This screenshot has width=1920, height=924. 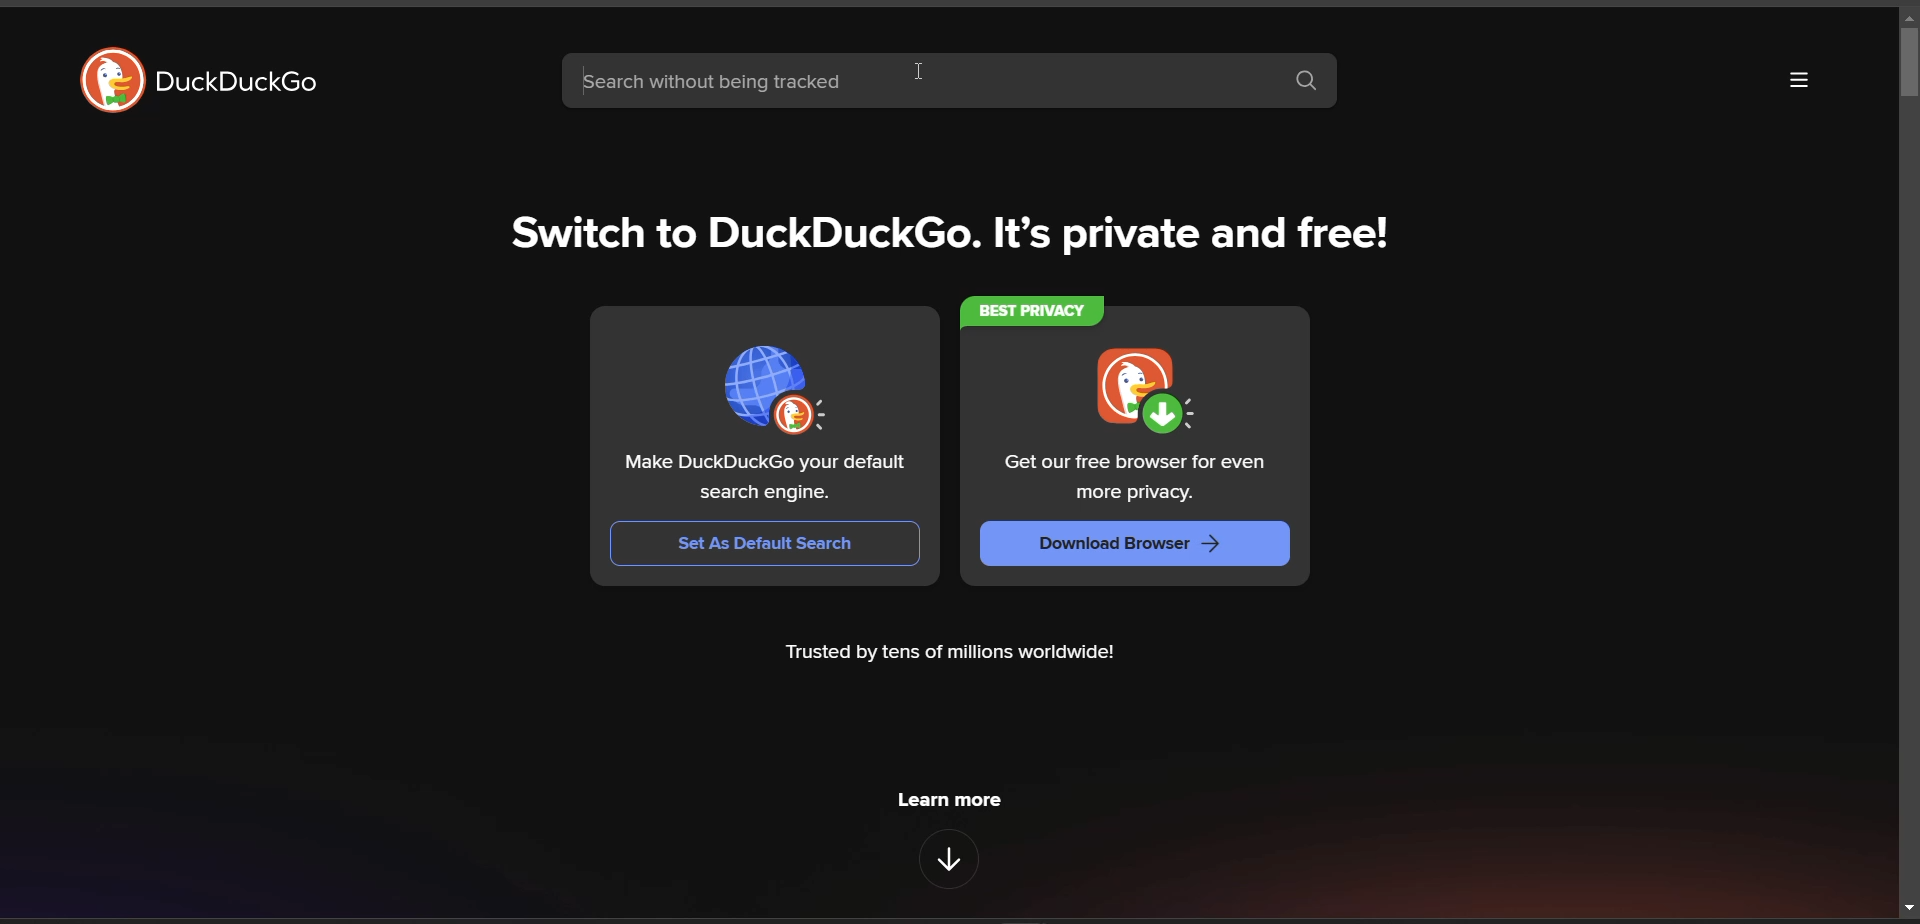 I want to click on vertical slide bar, so click(x=1906, y=65).